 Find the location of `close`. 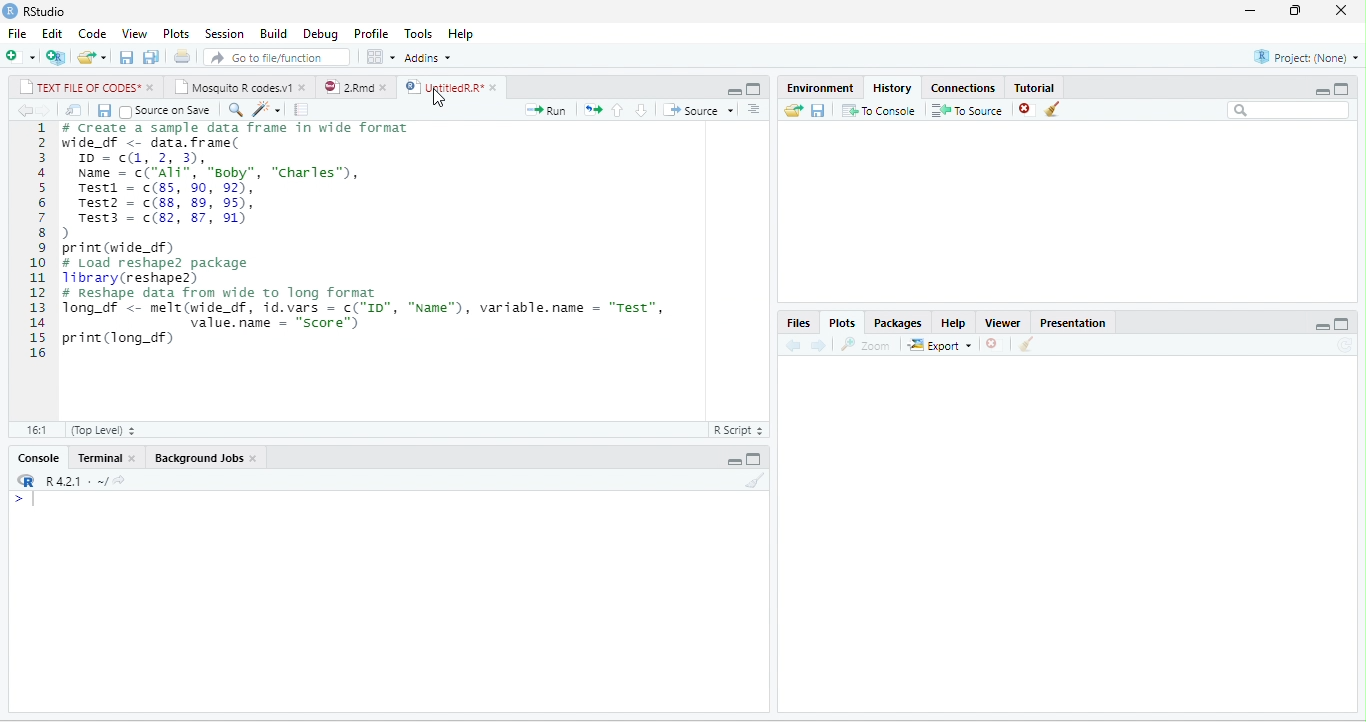

close is located at coordinates (496, 88).